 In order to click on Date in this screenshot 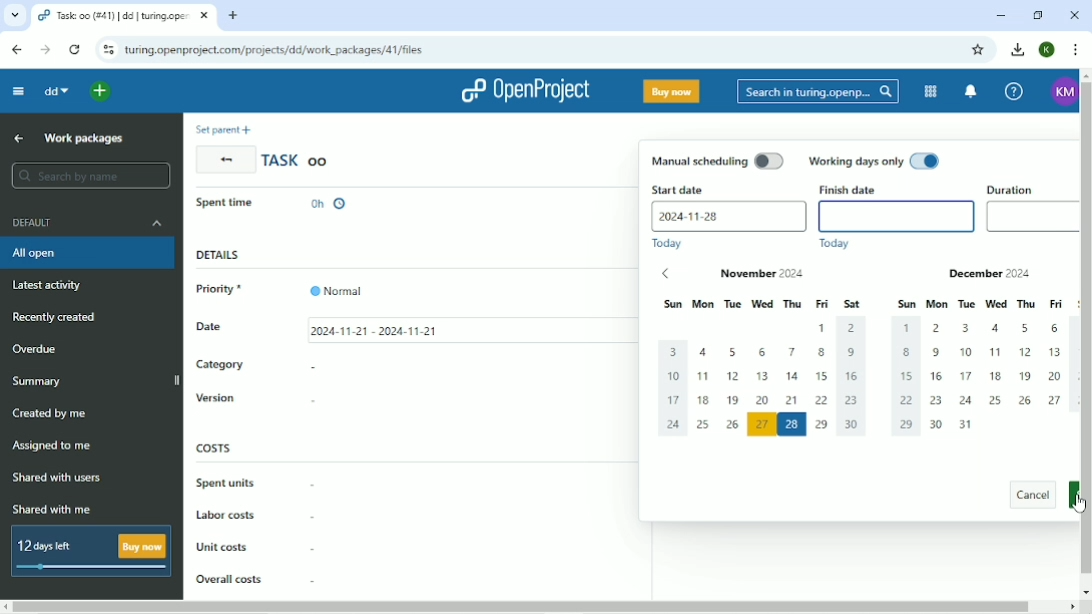, I will do `click(227, 329)`.